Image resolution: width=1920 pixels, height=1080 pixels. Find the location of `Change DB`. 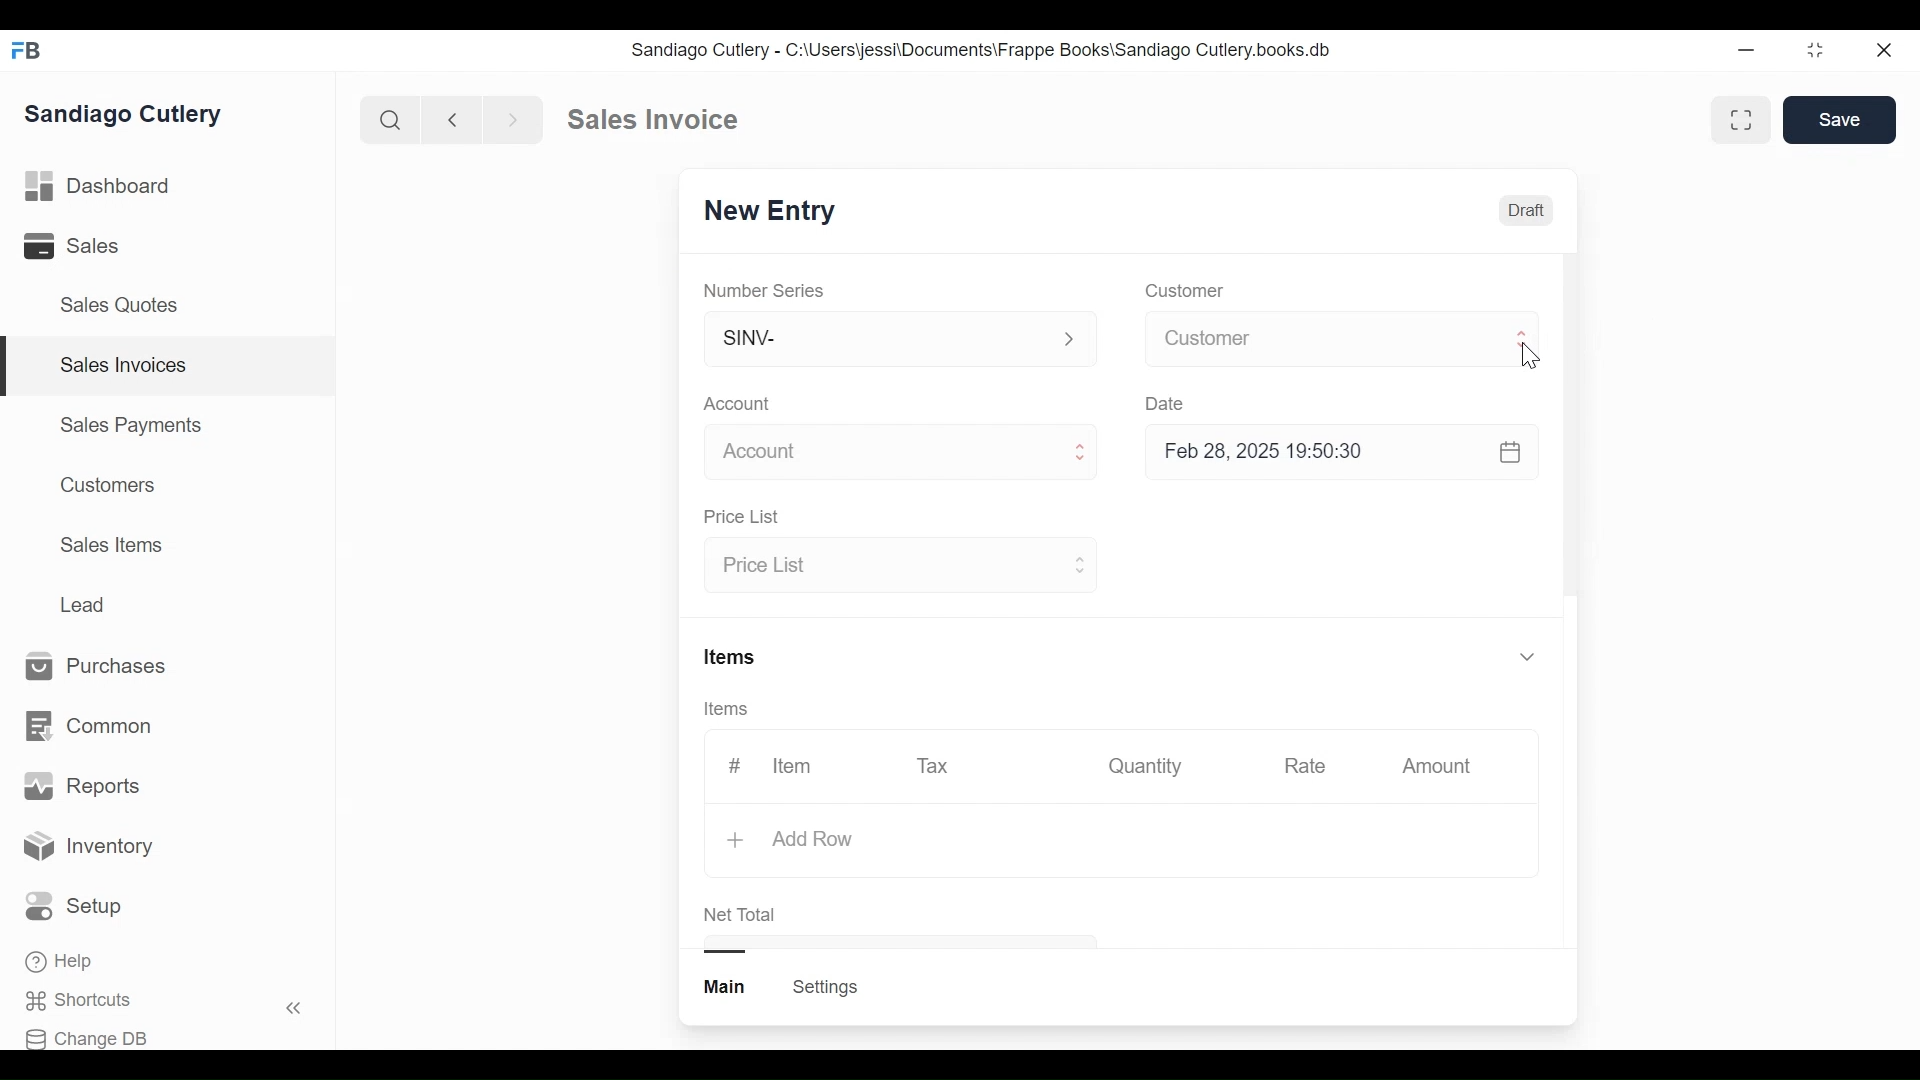

Change DB is located at coordinates (87, 1039).